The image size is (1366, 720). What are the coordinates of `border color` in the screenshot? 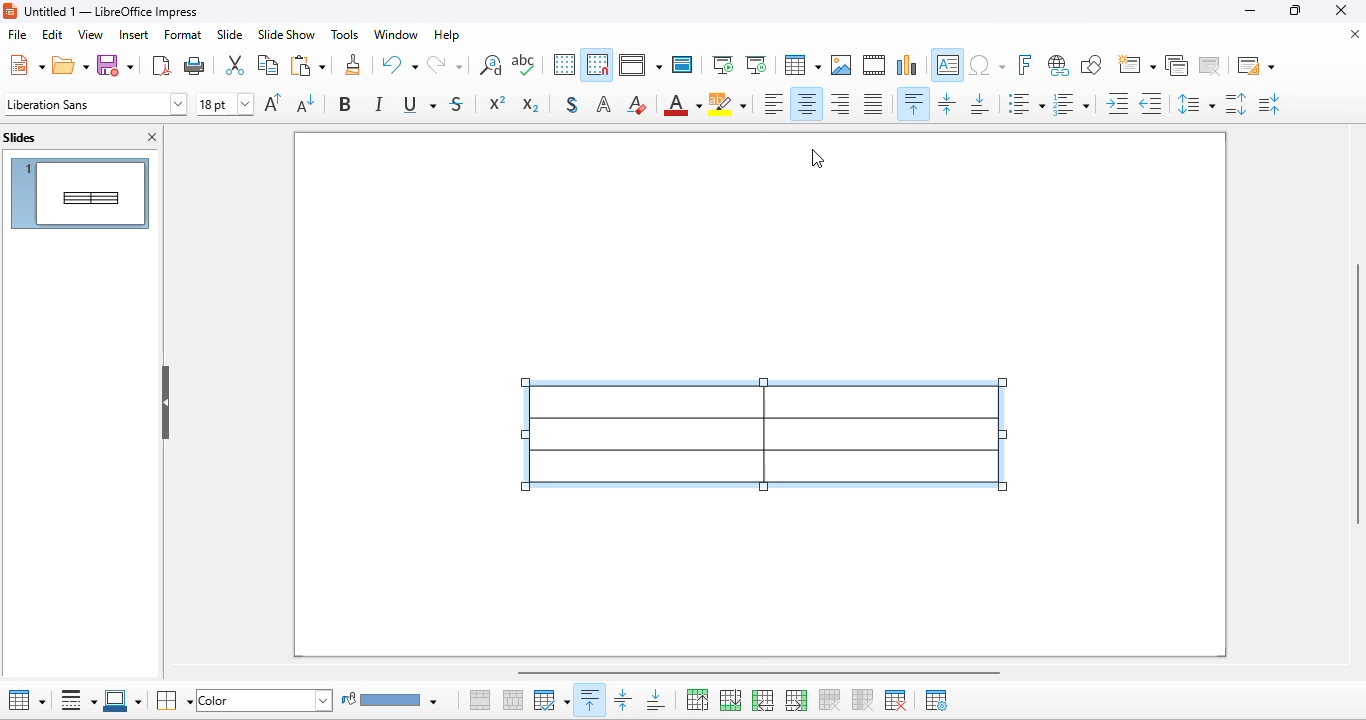 It's located at (122, 701).